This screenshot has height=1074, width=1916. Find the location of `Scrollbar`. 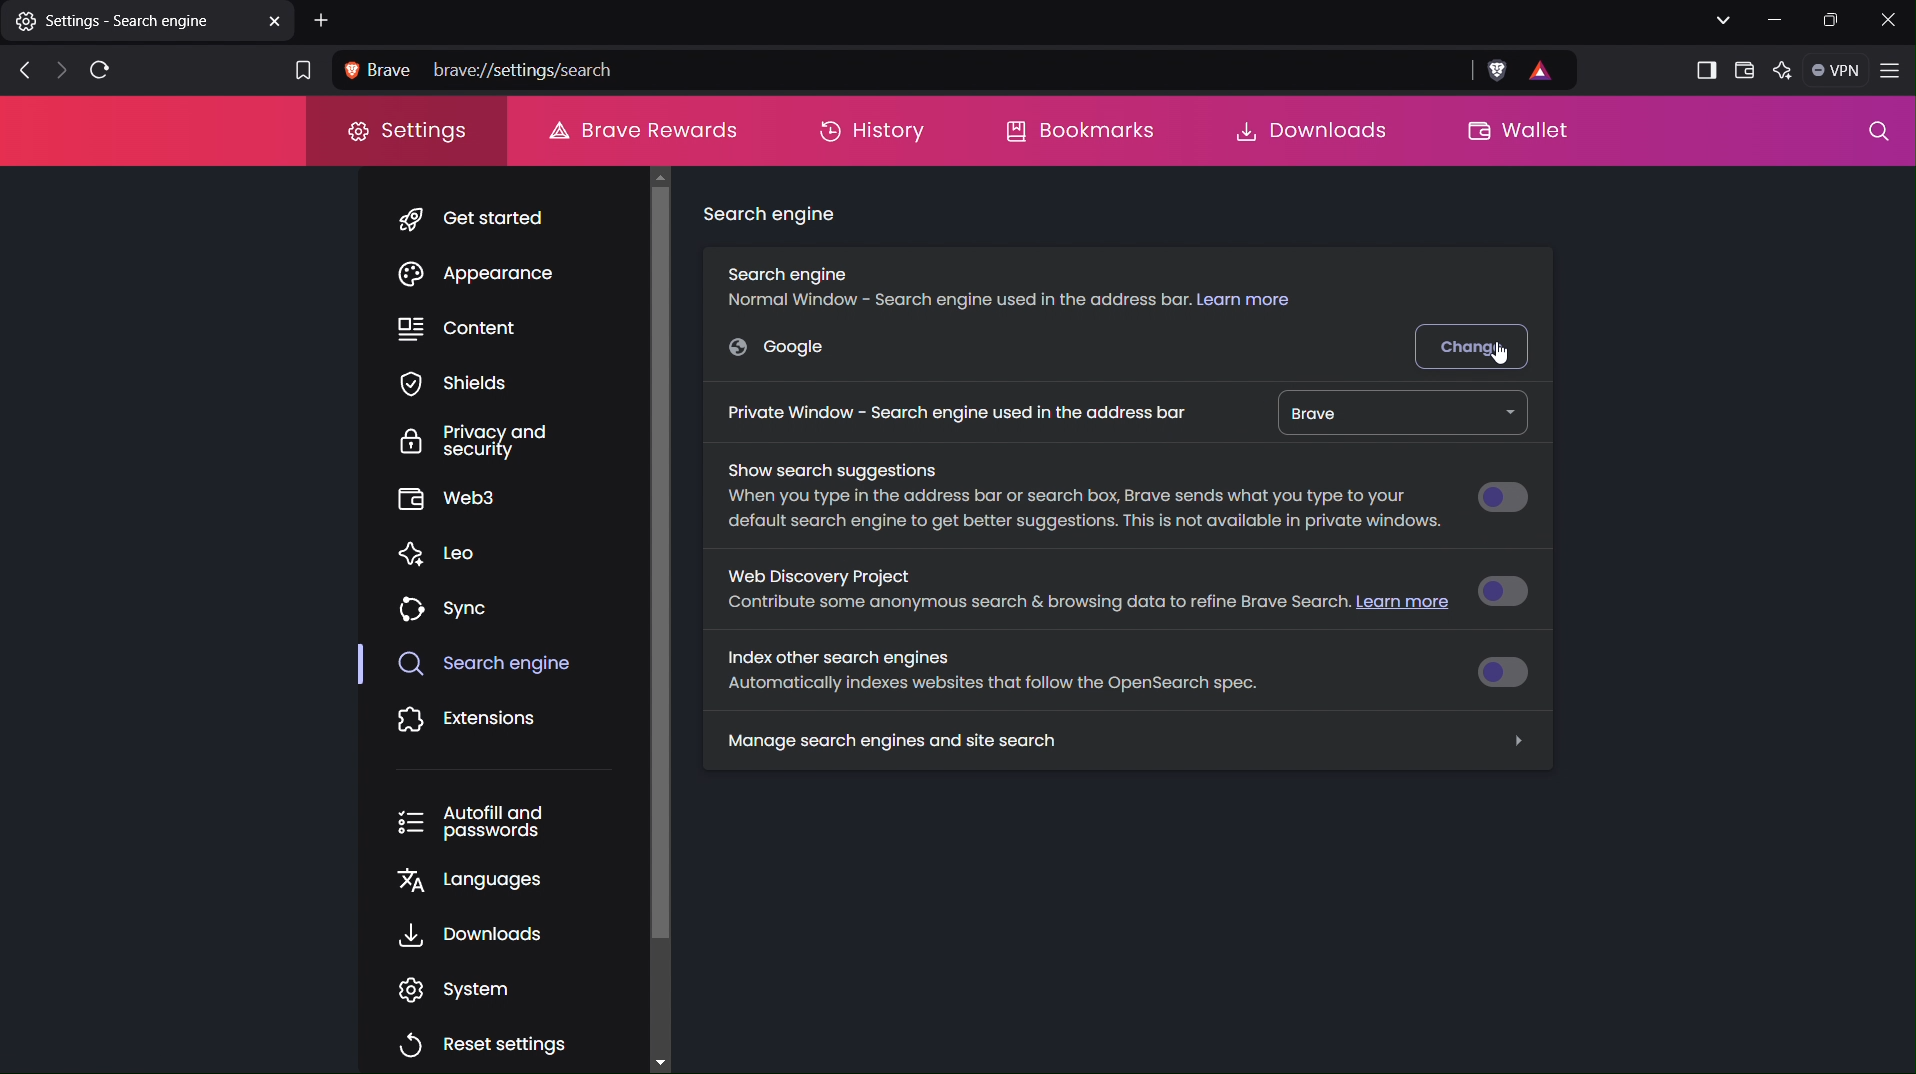

Scrollbar is located at coordinates (654, 611).